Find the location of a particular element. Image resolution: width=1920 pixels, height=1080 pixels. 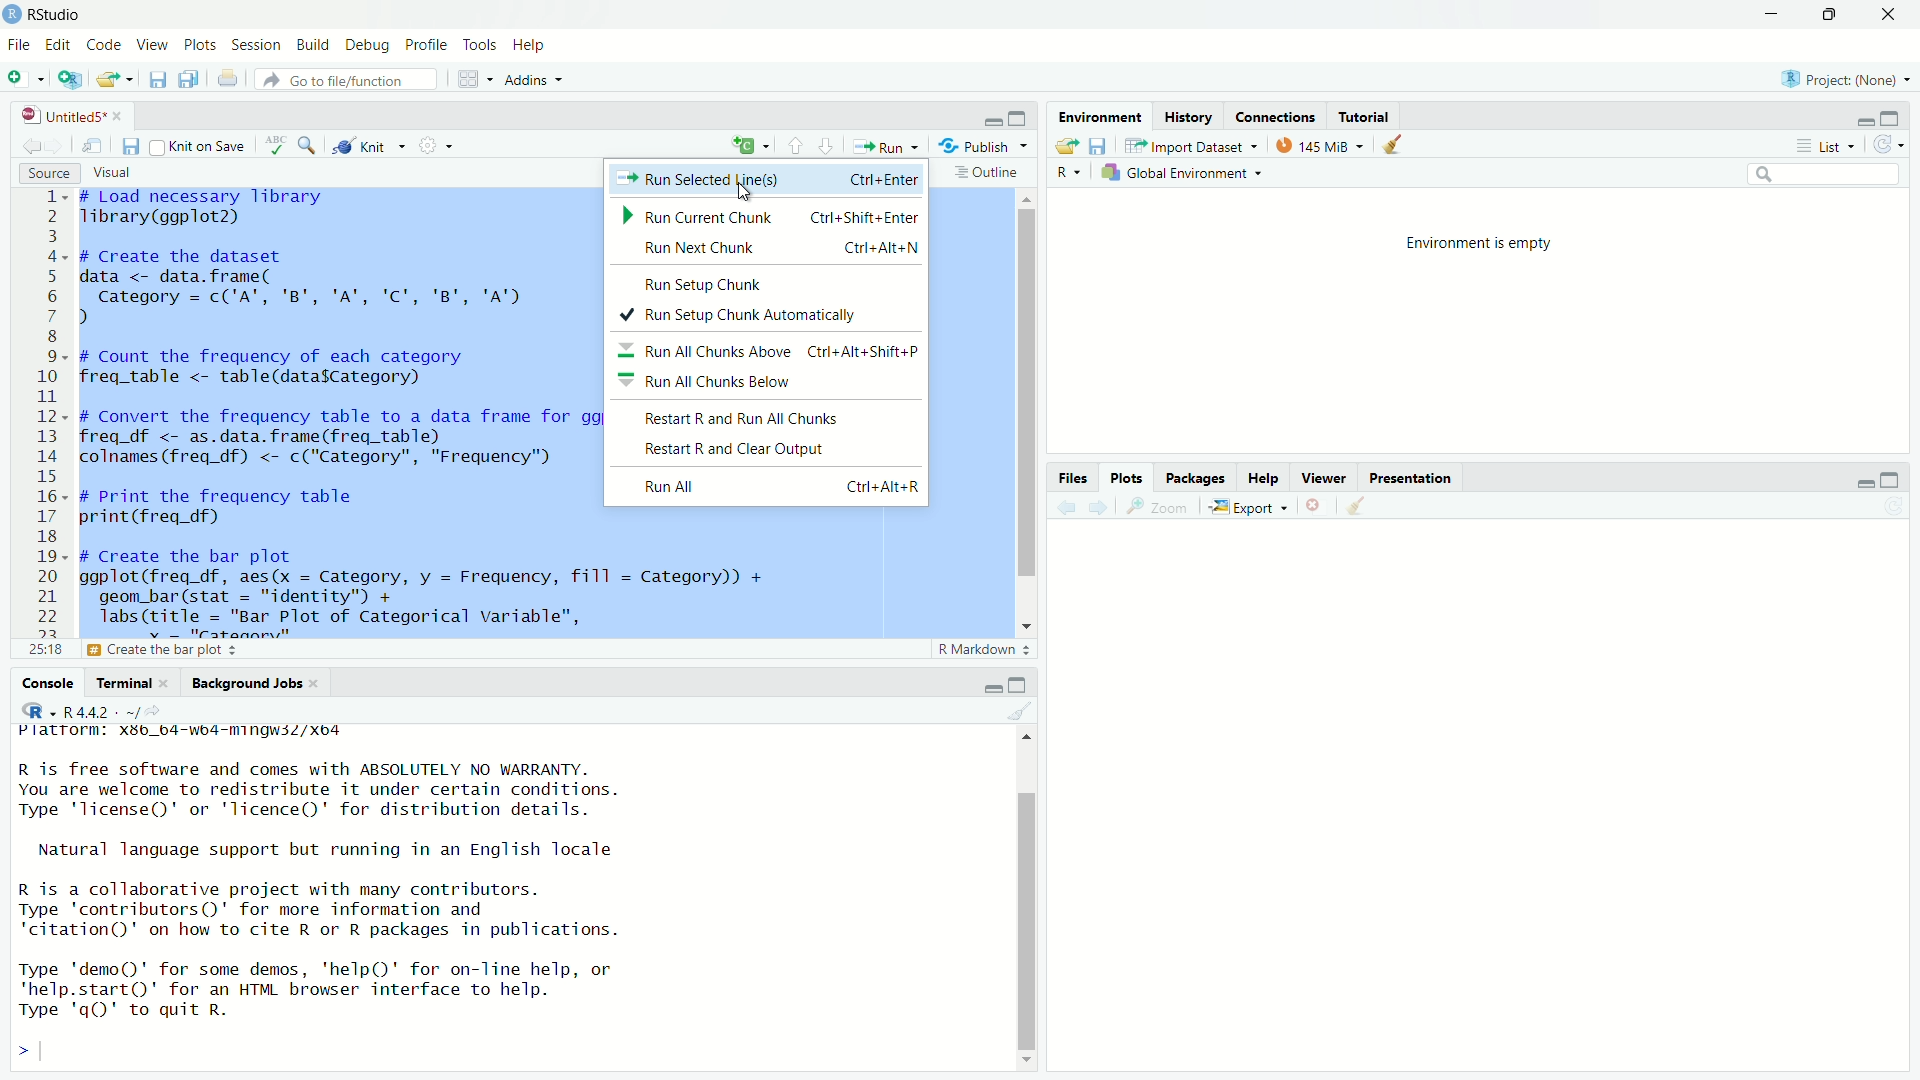

1 Restart R and Clear Output is located at coordinates (760, 448).